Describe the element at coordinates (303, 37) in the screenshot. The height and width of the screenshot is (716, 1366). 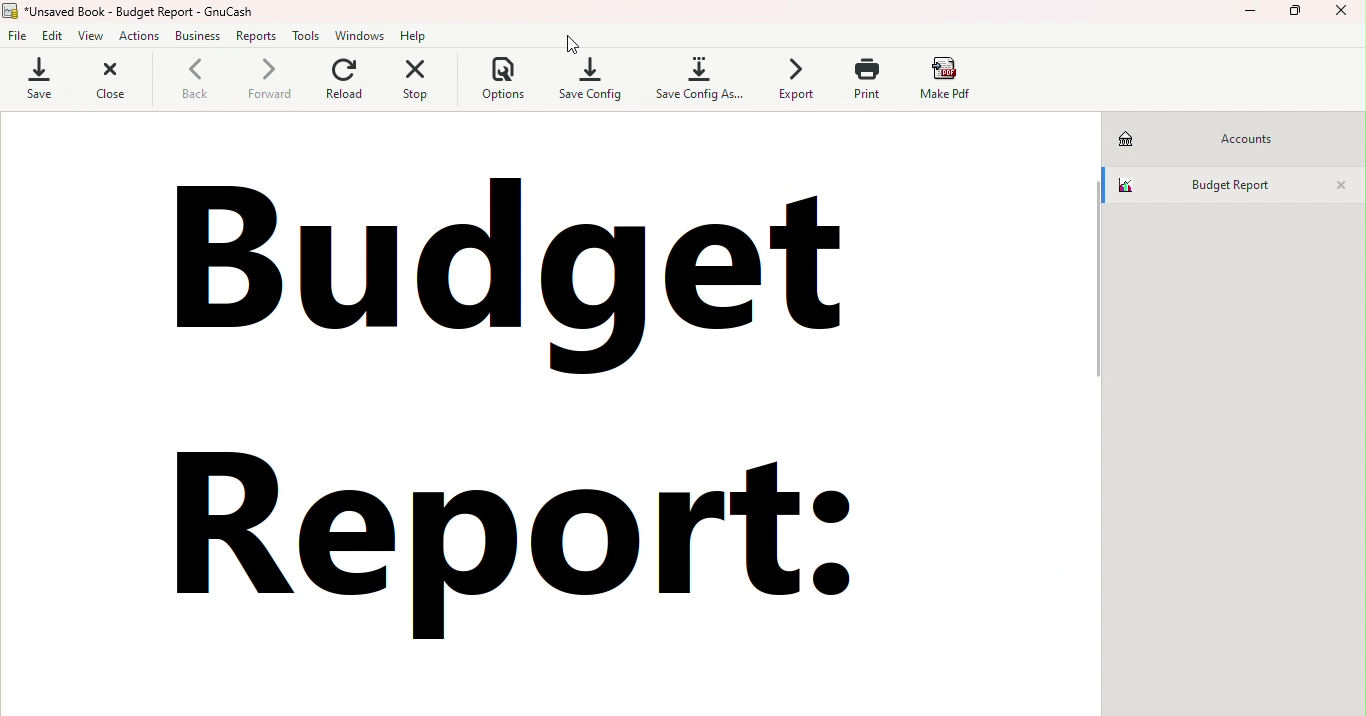
I see `Tools` at that location.